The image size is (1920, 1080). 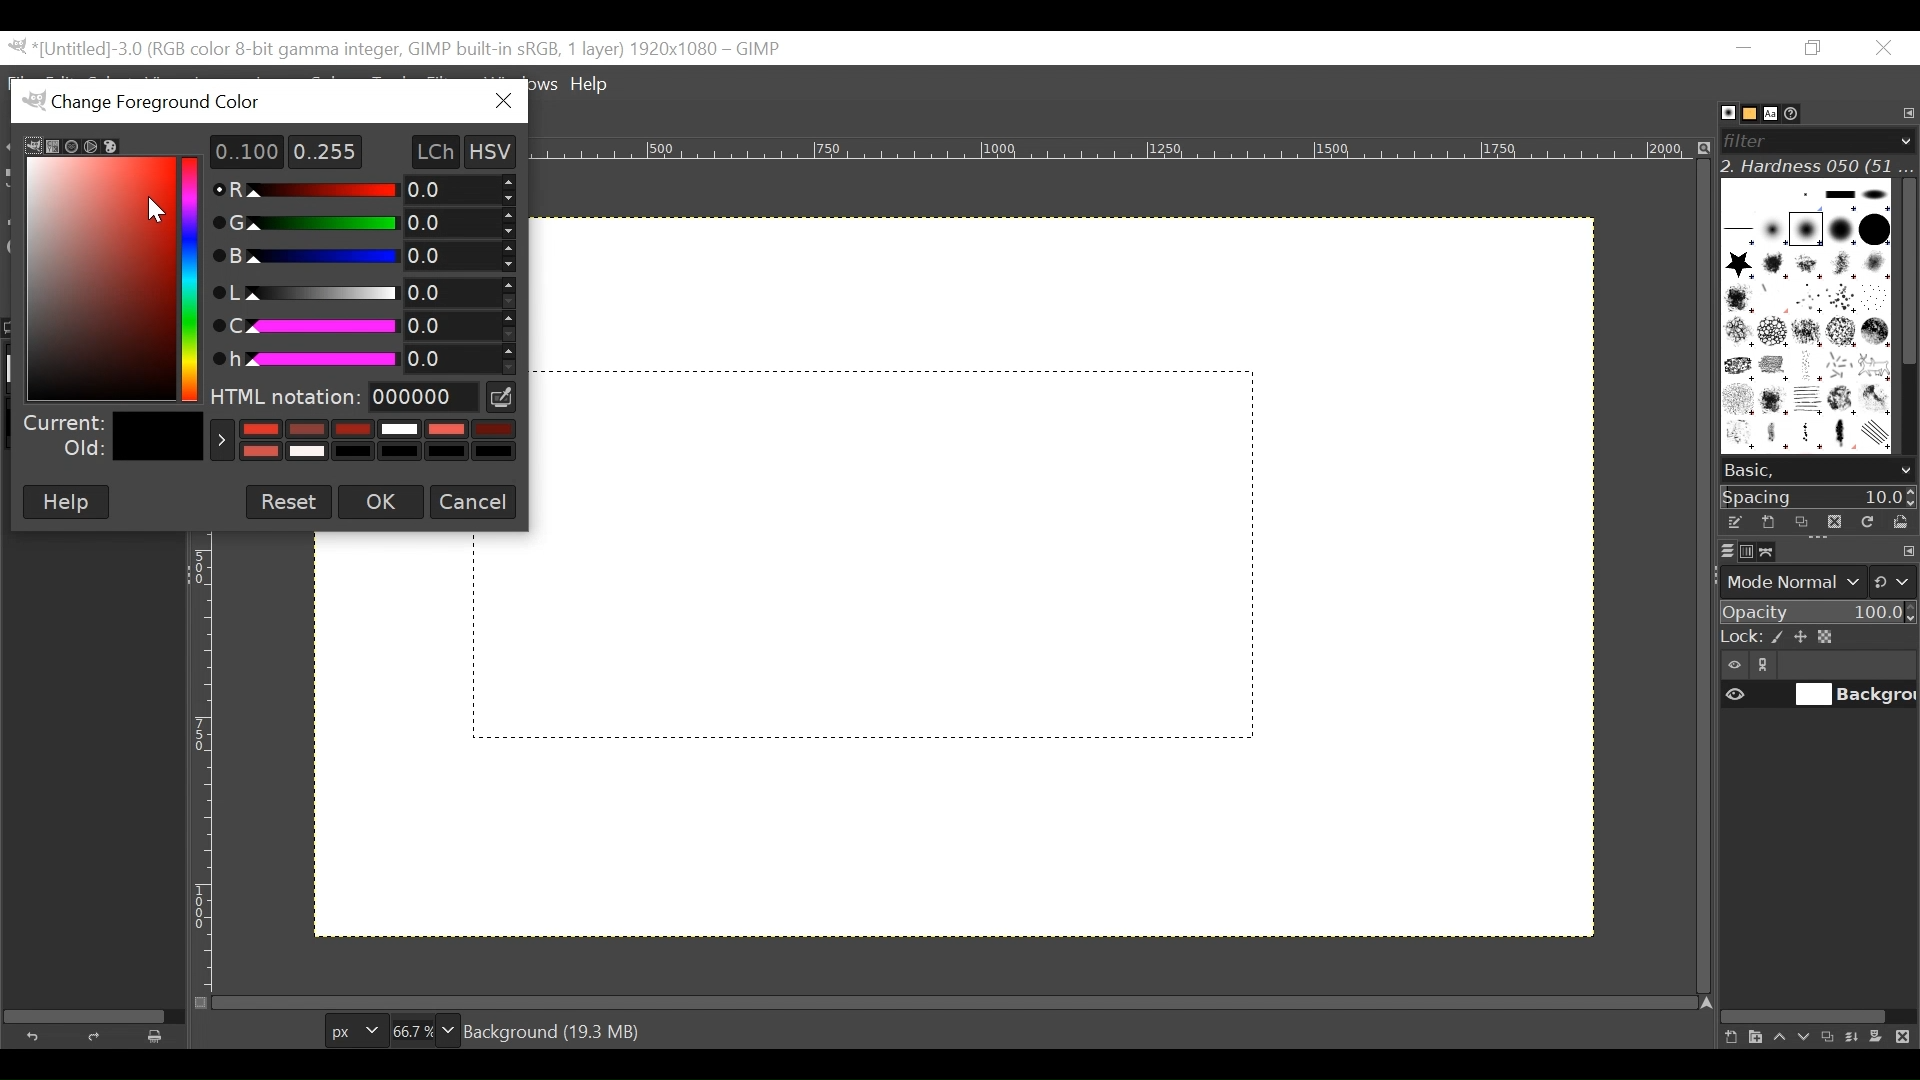 I want to click on HSV, so click(x=500, y=150).